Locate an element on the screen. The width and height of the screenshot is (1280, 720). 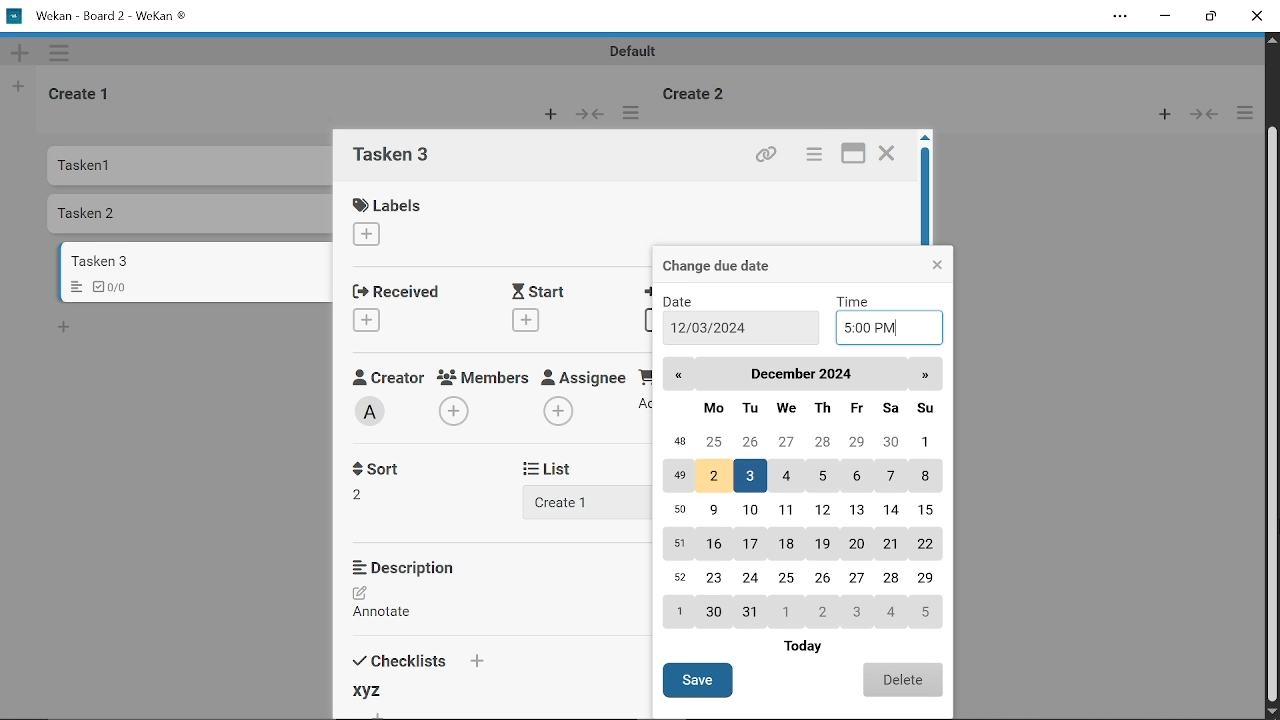
Restore down is located at coordinates (1209, 19).